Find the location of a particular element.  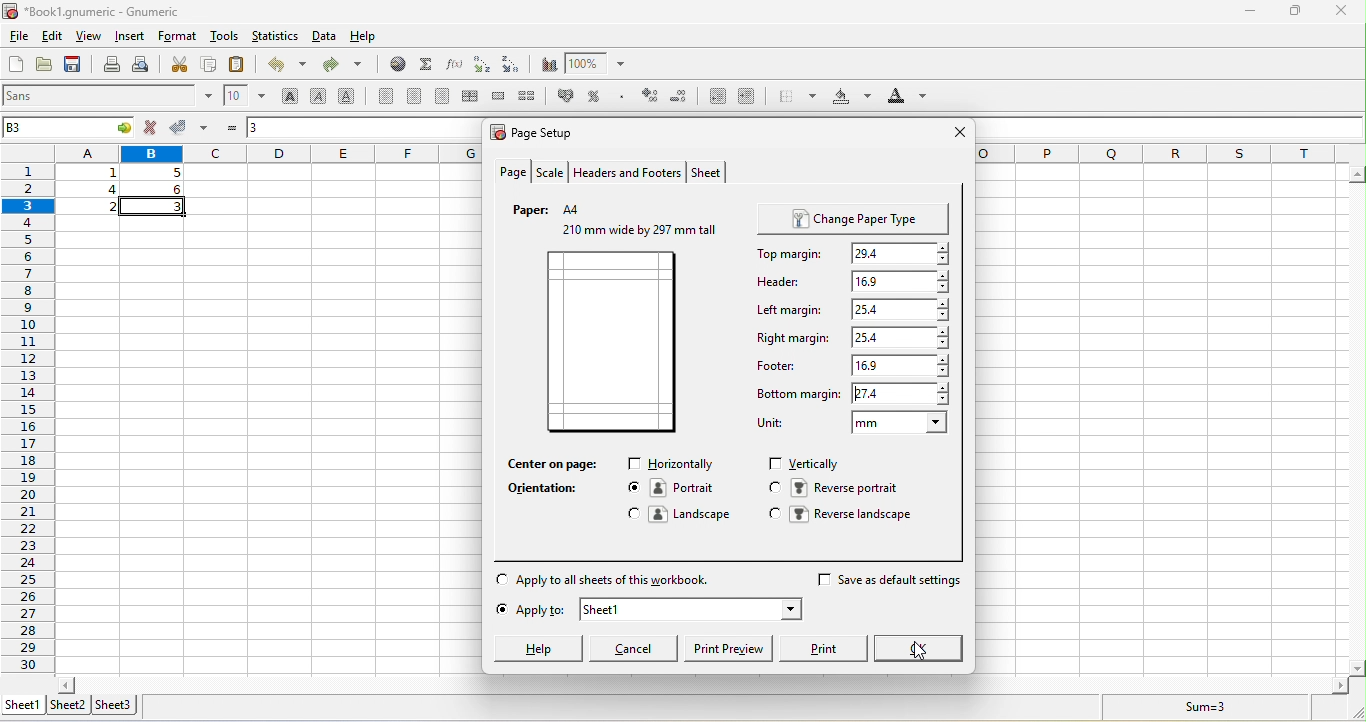

footer is located at coordinates (780, 362).